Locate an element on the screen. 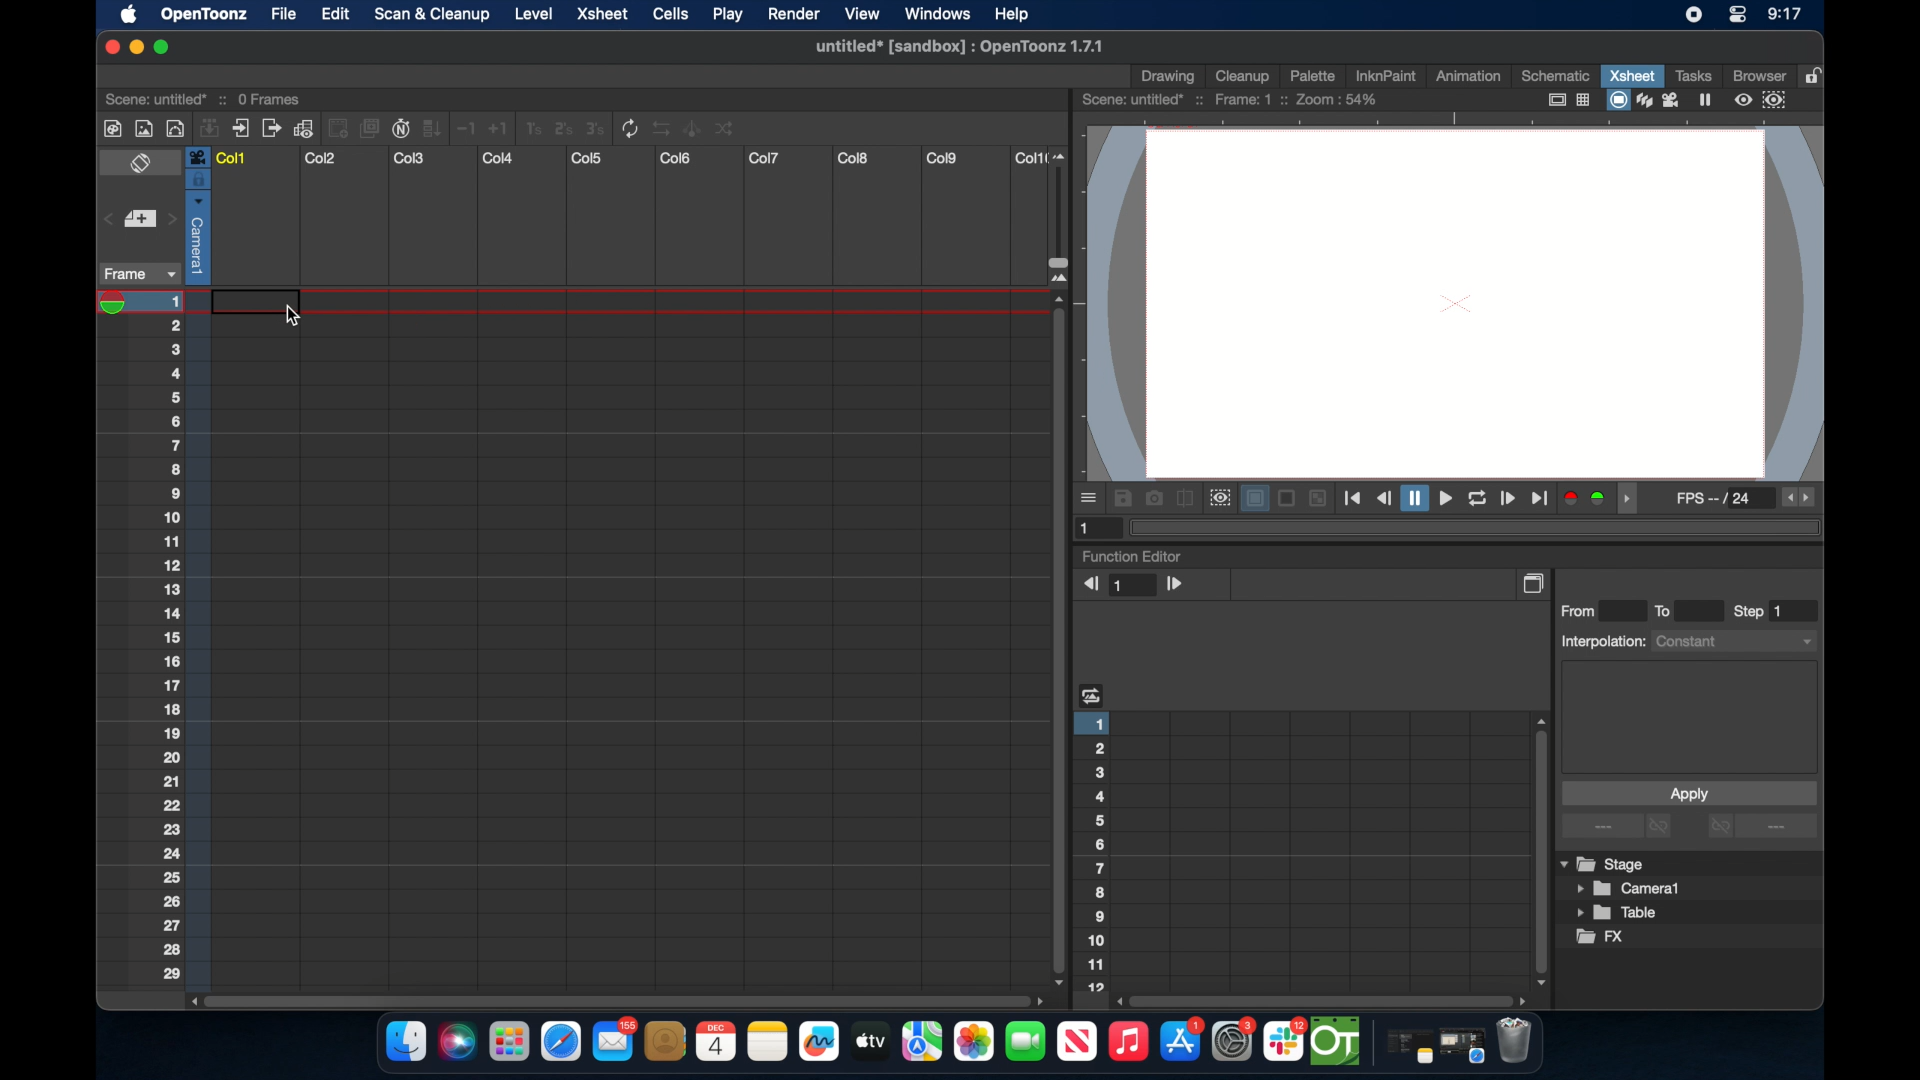 This screenshot has height=1080, width=1920. xsheet is located at coordinates (604, 15).